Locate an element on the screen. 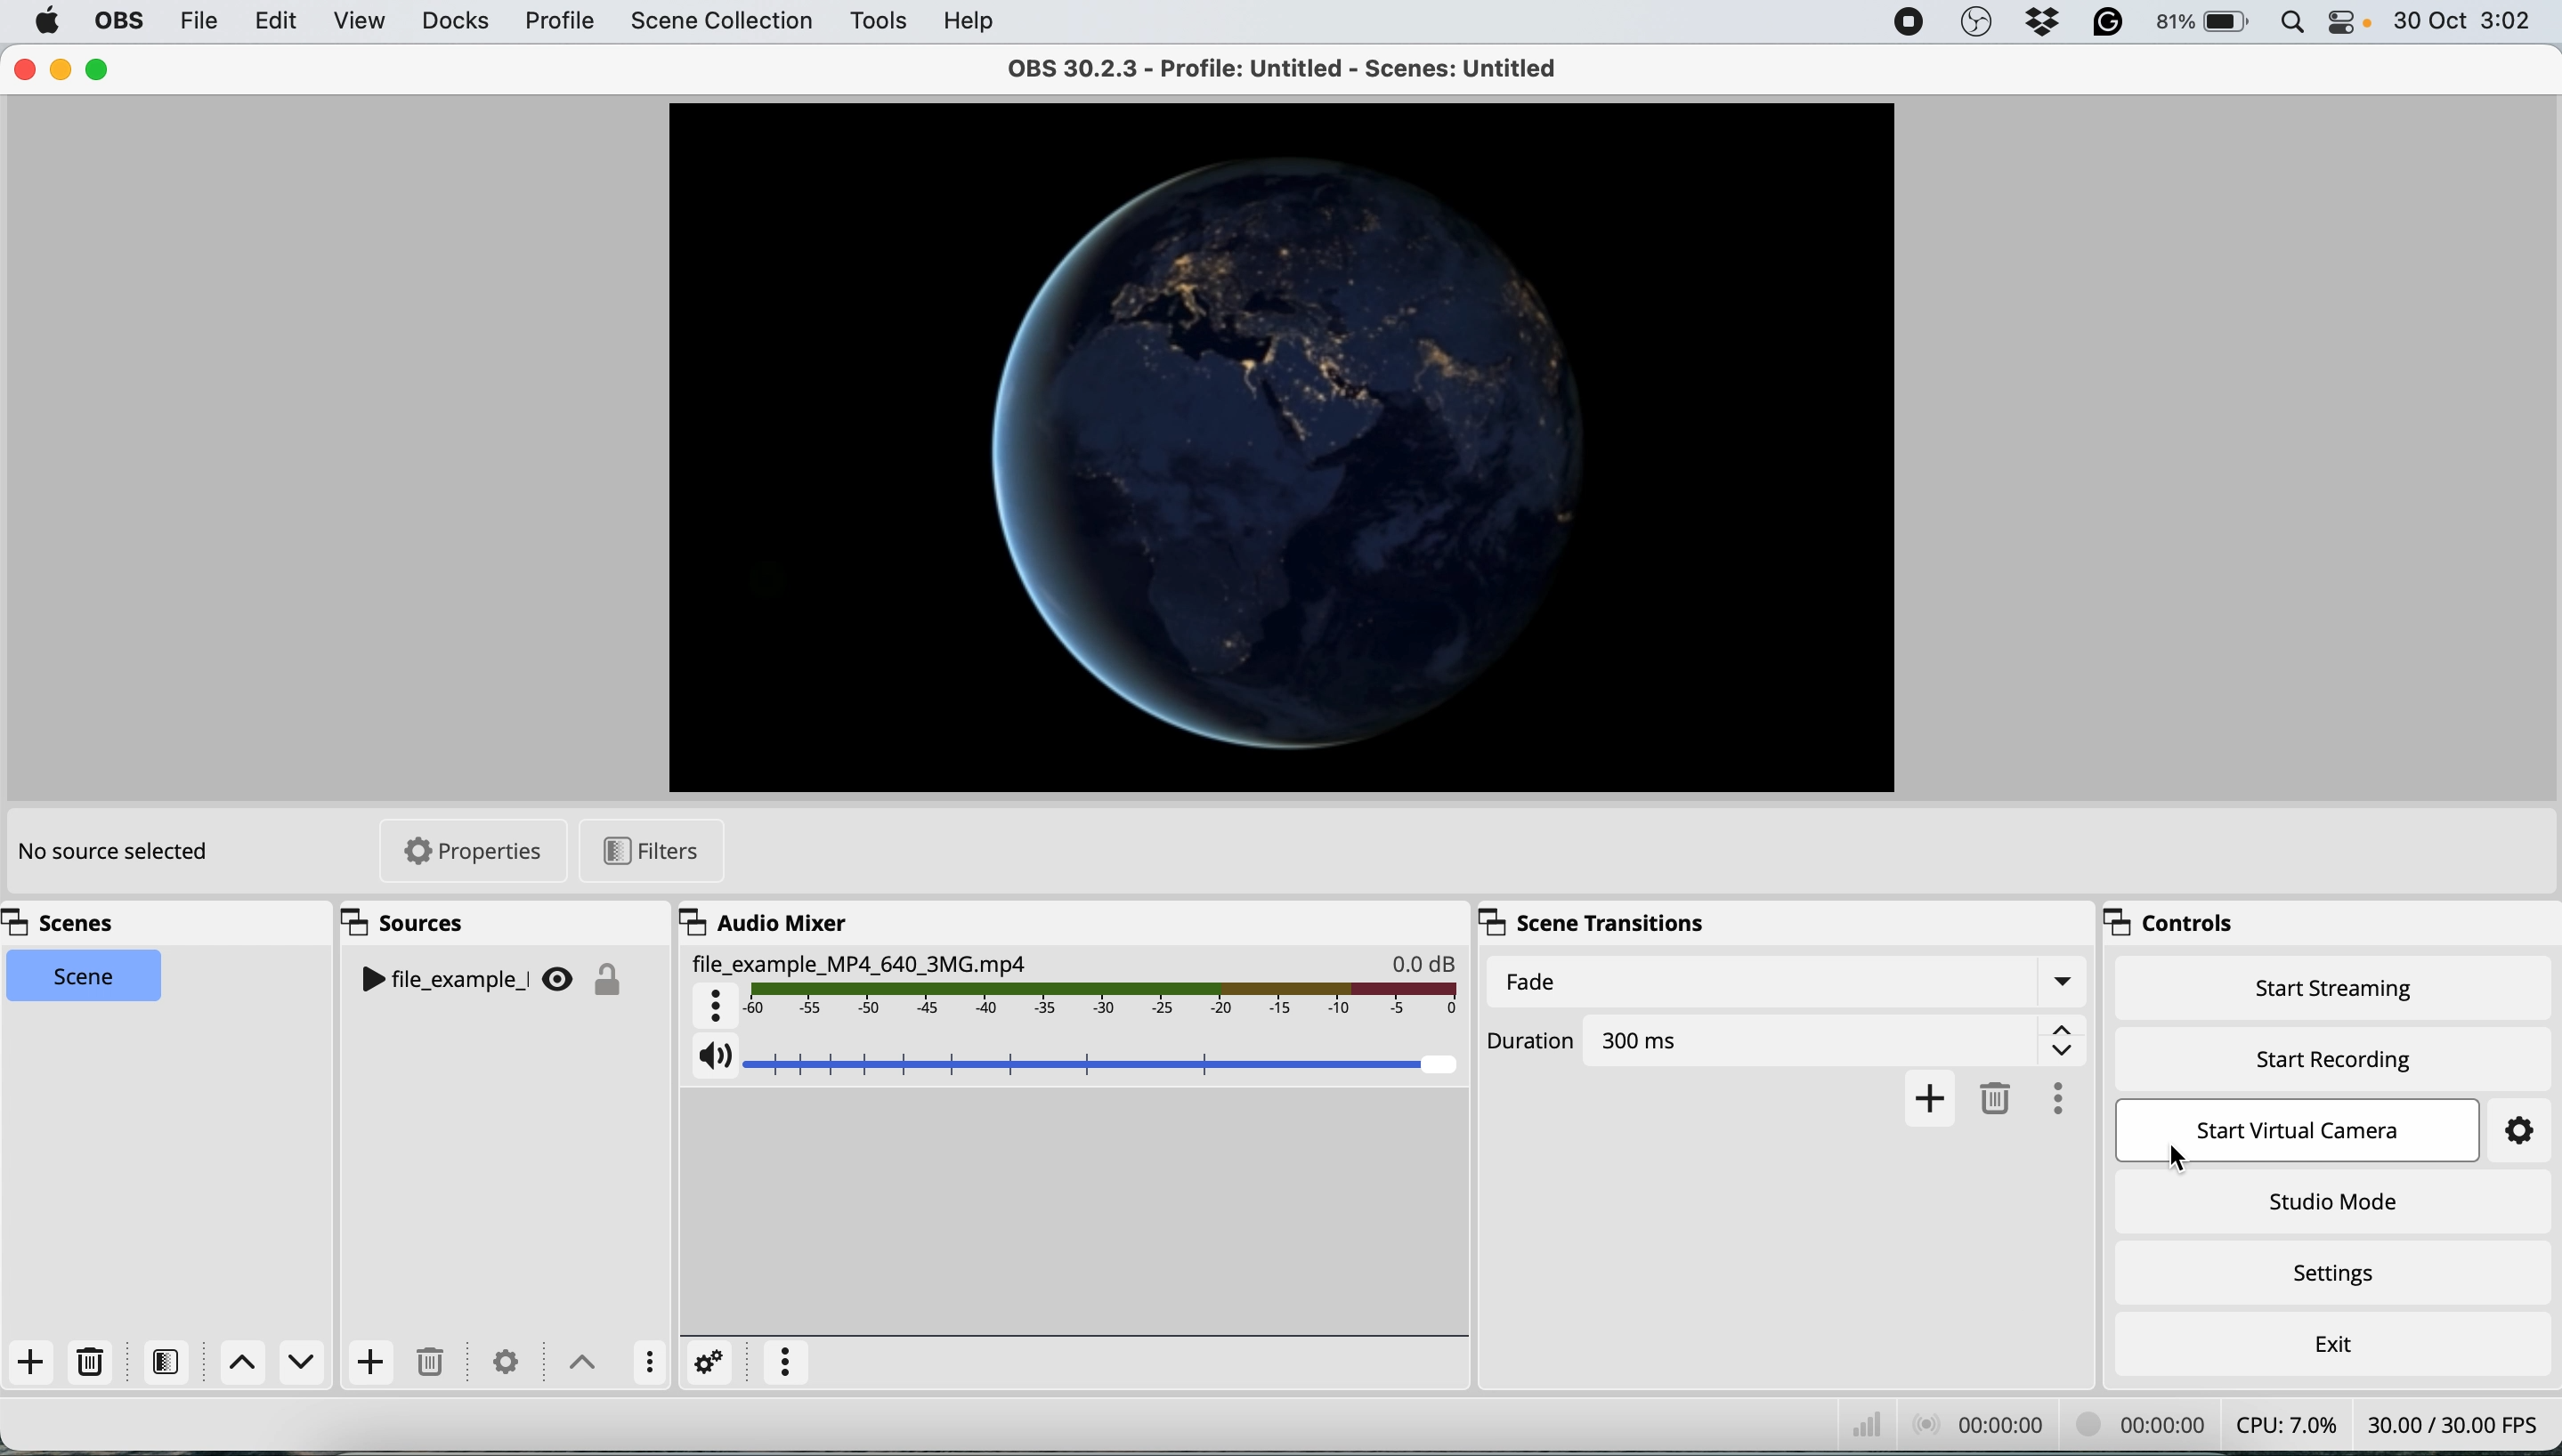 The width and height of the screenshot is (2562, 1456). frames per second is located at coordinates (2458, 1424).